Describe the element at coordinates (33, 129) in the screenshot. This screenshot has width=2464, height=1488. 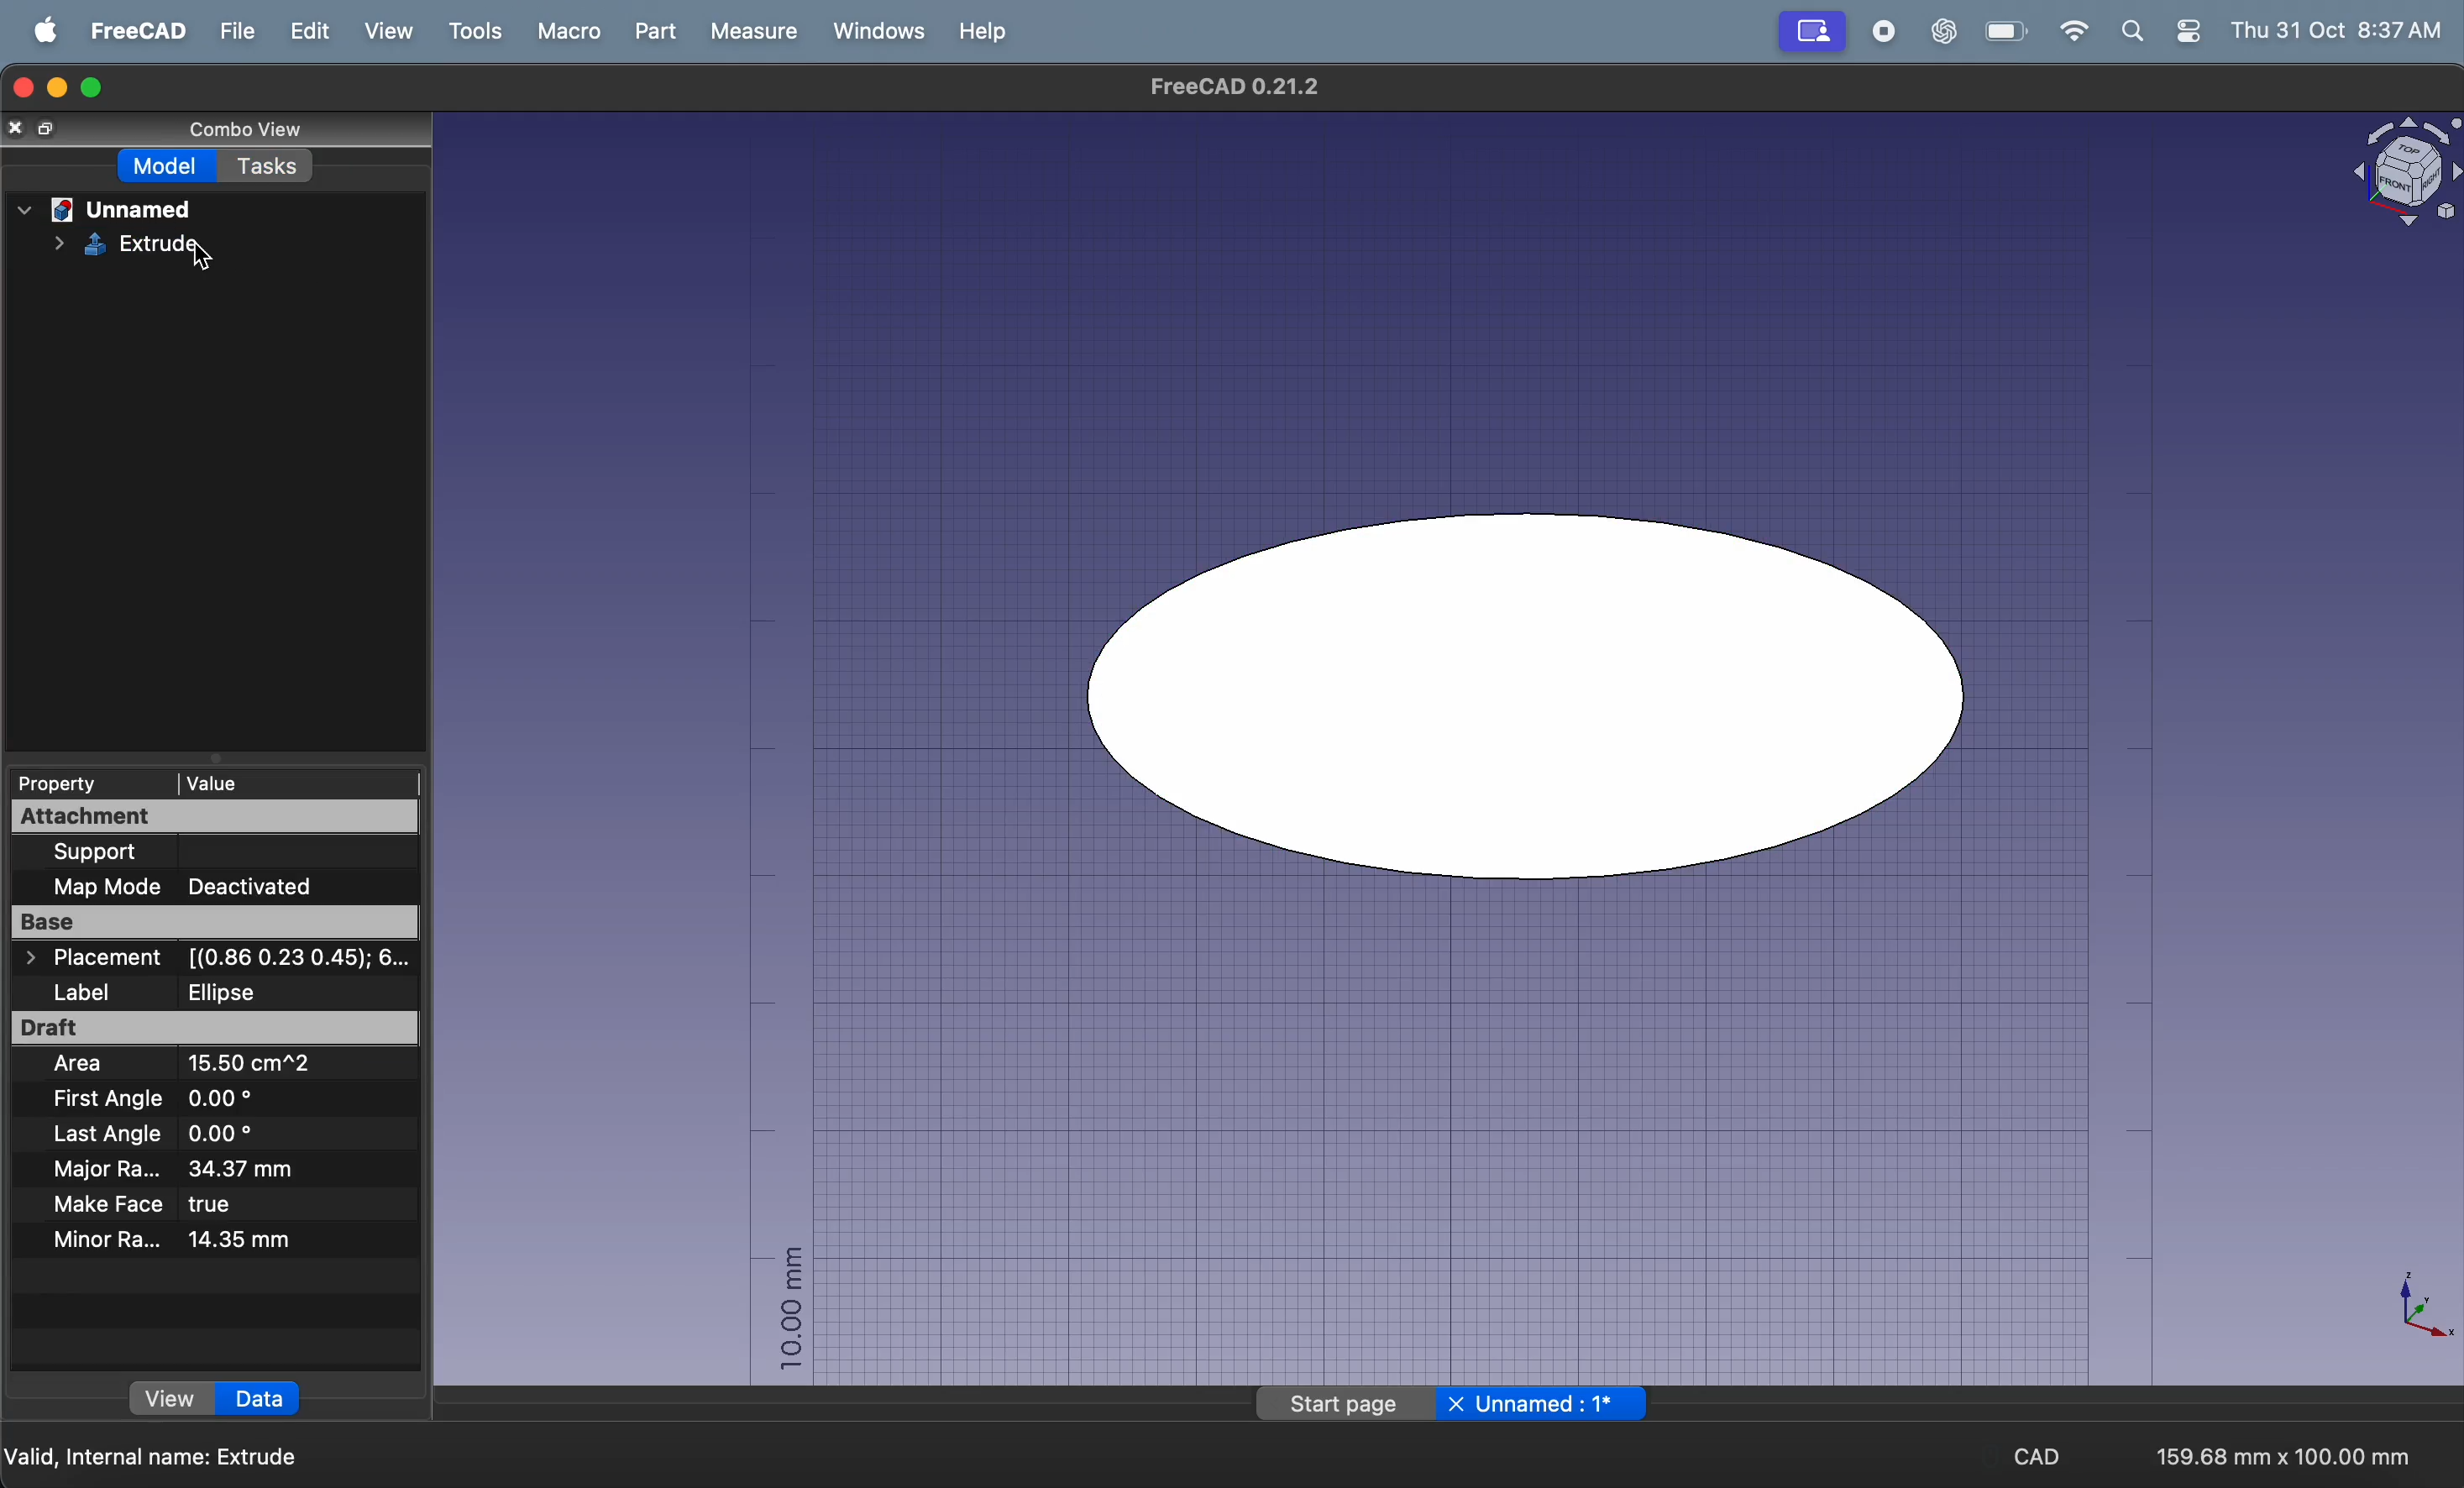
I see `close` at that location.